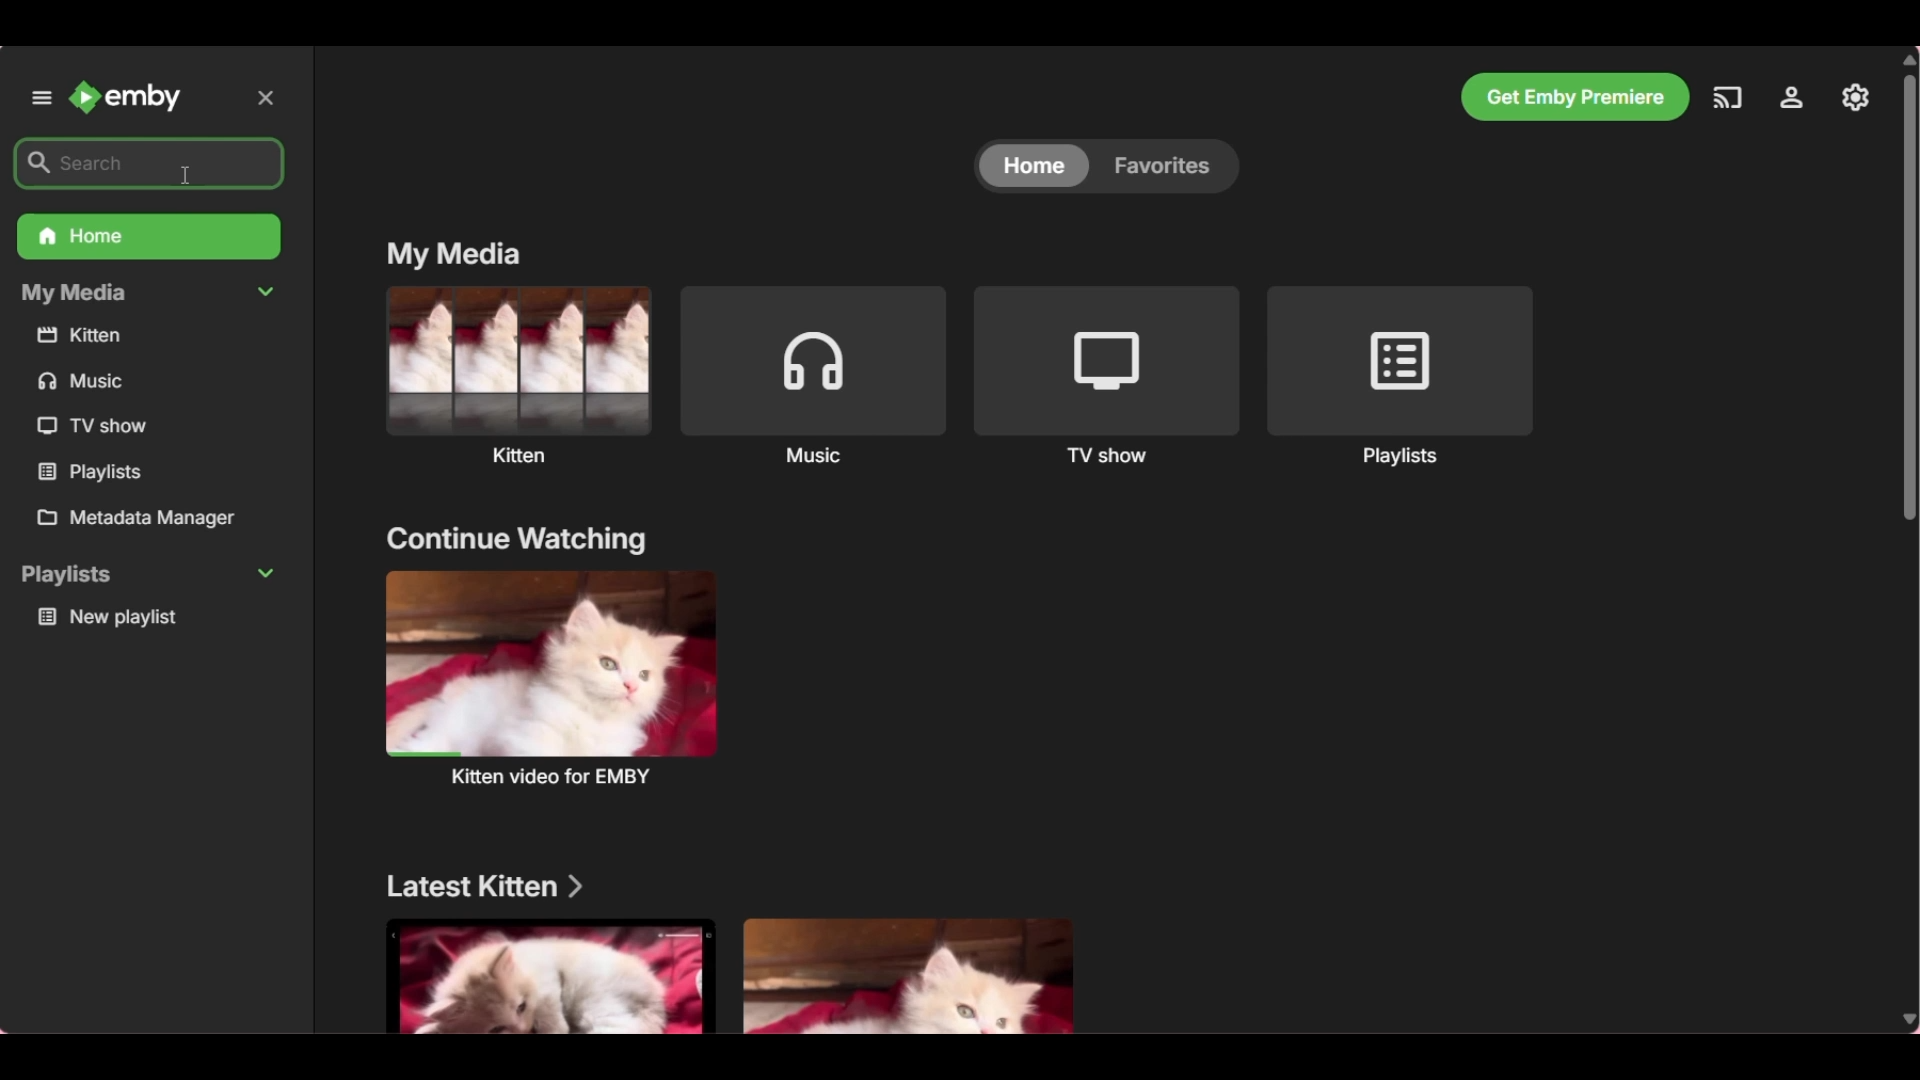 Image resolution: width=1920 pixels, height=1080 pixels. I want to click on Vertical slide bar, so click(1911, 541).